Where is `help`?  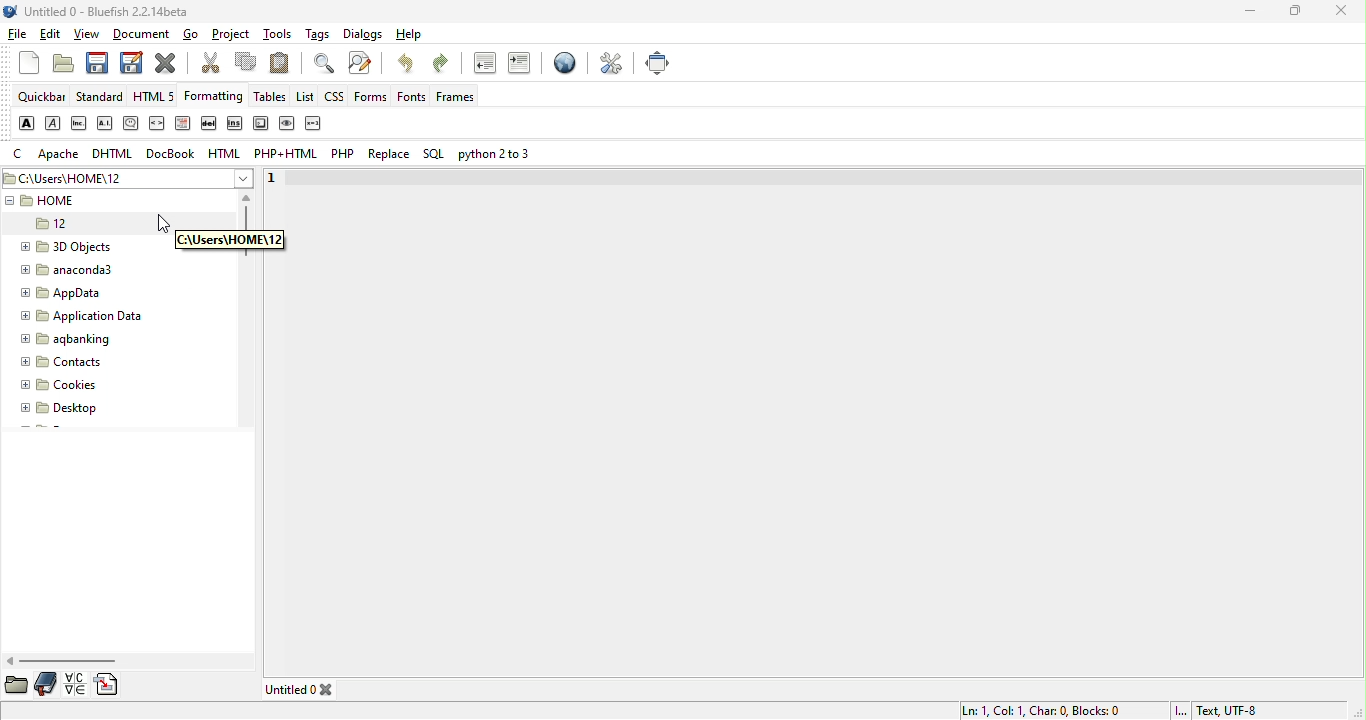
help is located at coordinates (414, 36).